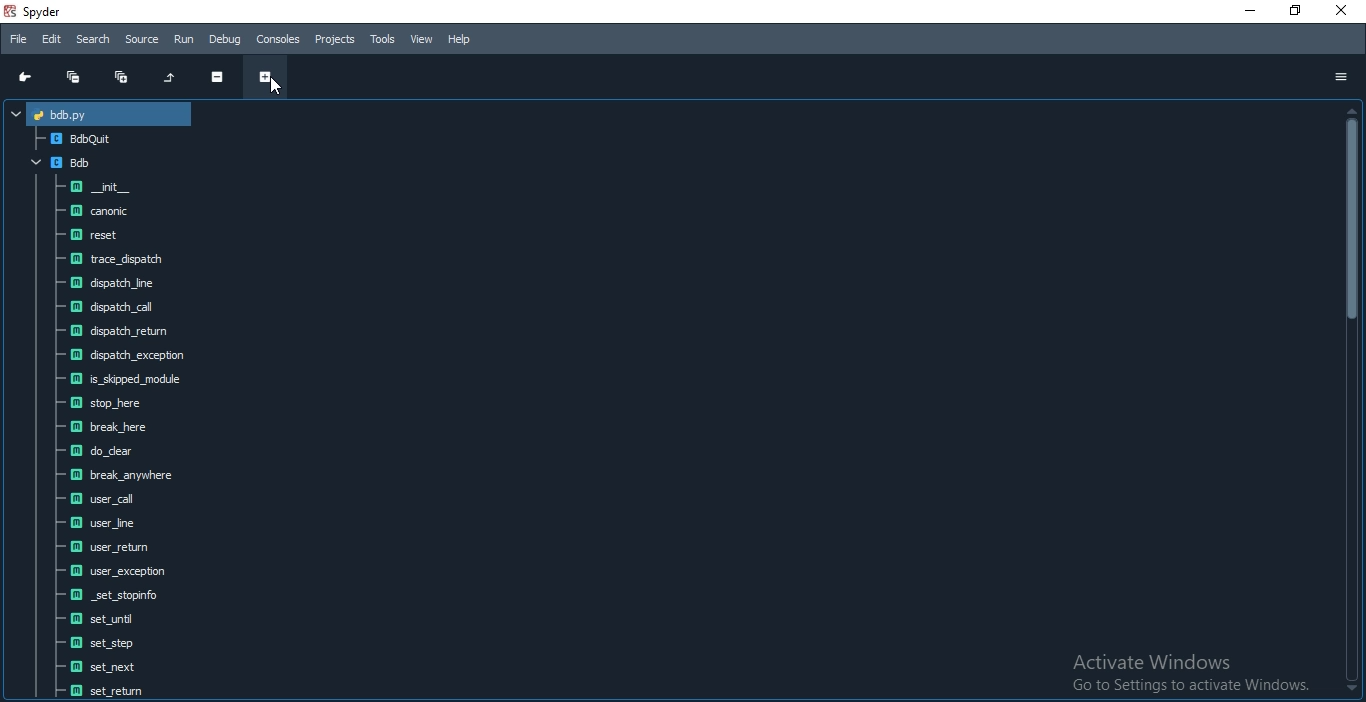 The image size is (1366, 702). I want to click on Debug, so click(224, 39).